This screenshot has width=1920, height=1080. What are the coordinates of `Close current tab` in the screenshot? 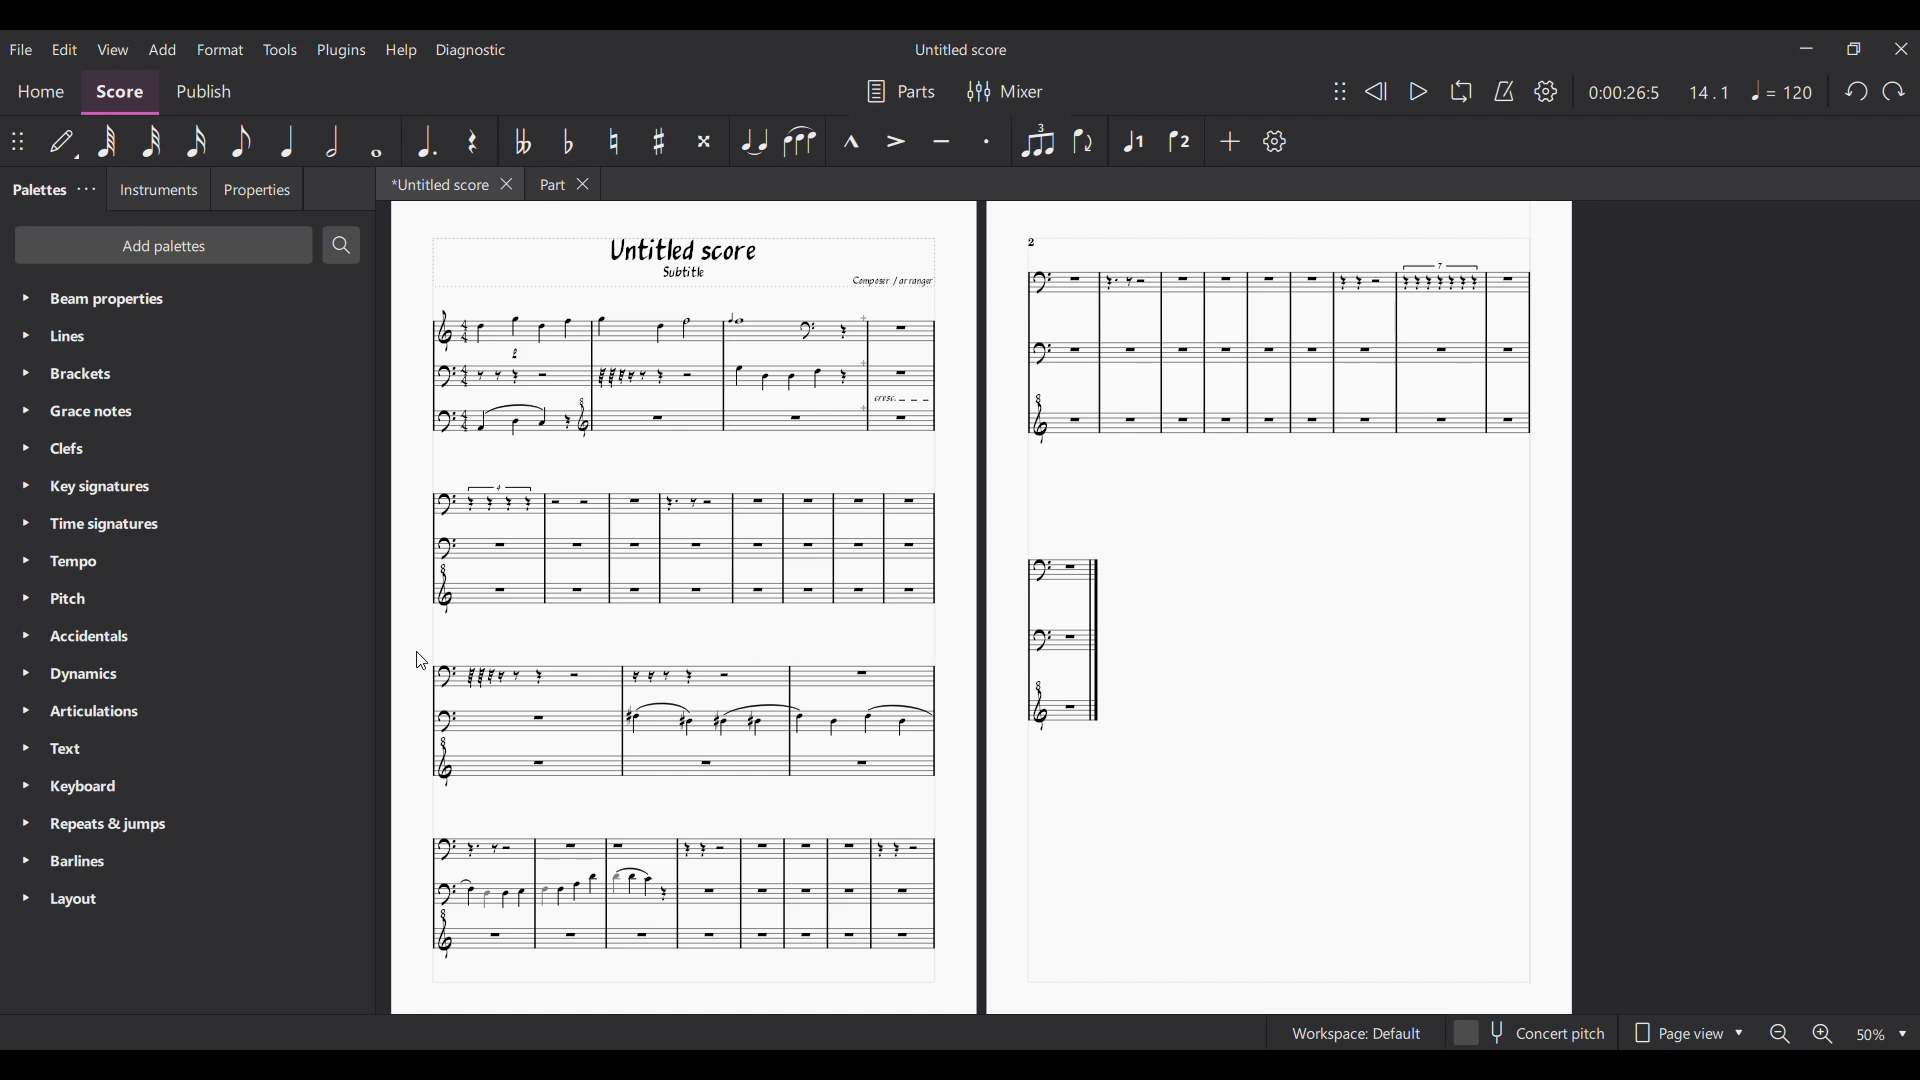 It's located at (507, 183).